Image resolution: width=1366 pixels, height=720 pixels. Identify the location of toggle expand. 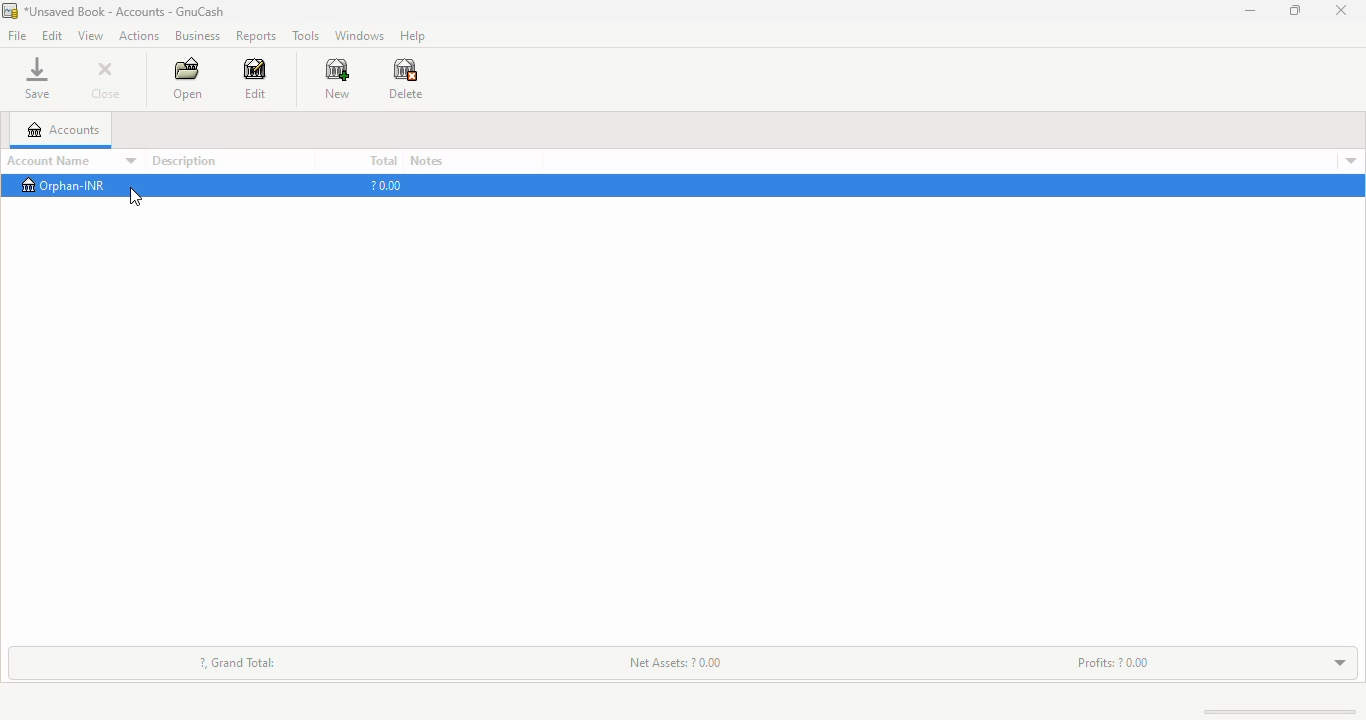
(1340, 663).